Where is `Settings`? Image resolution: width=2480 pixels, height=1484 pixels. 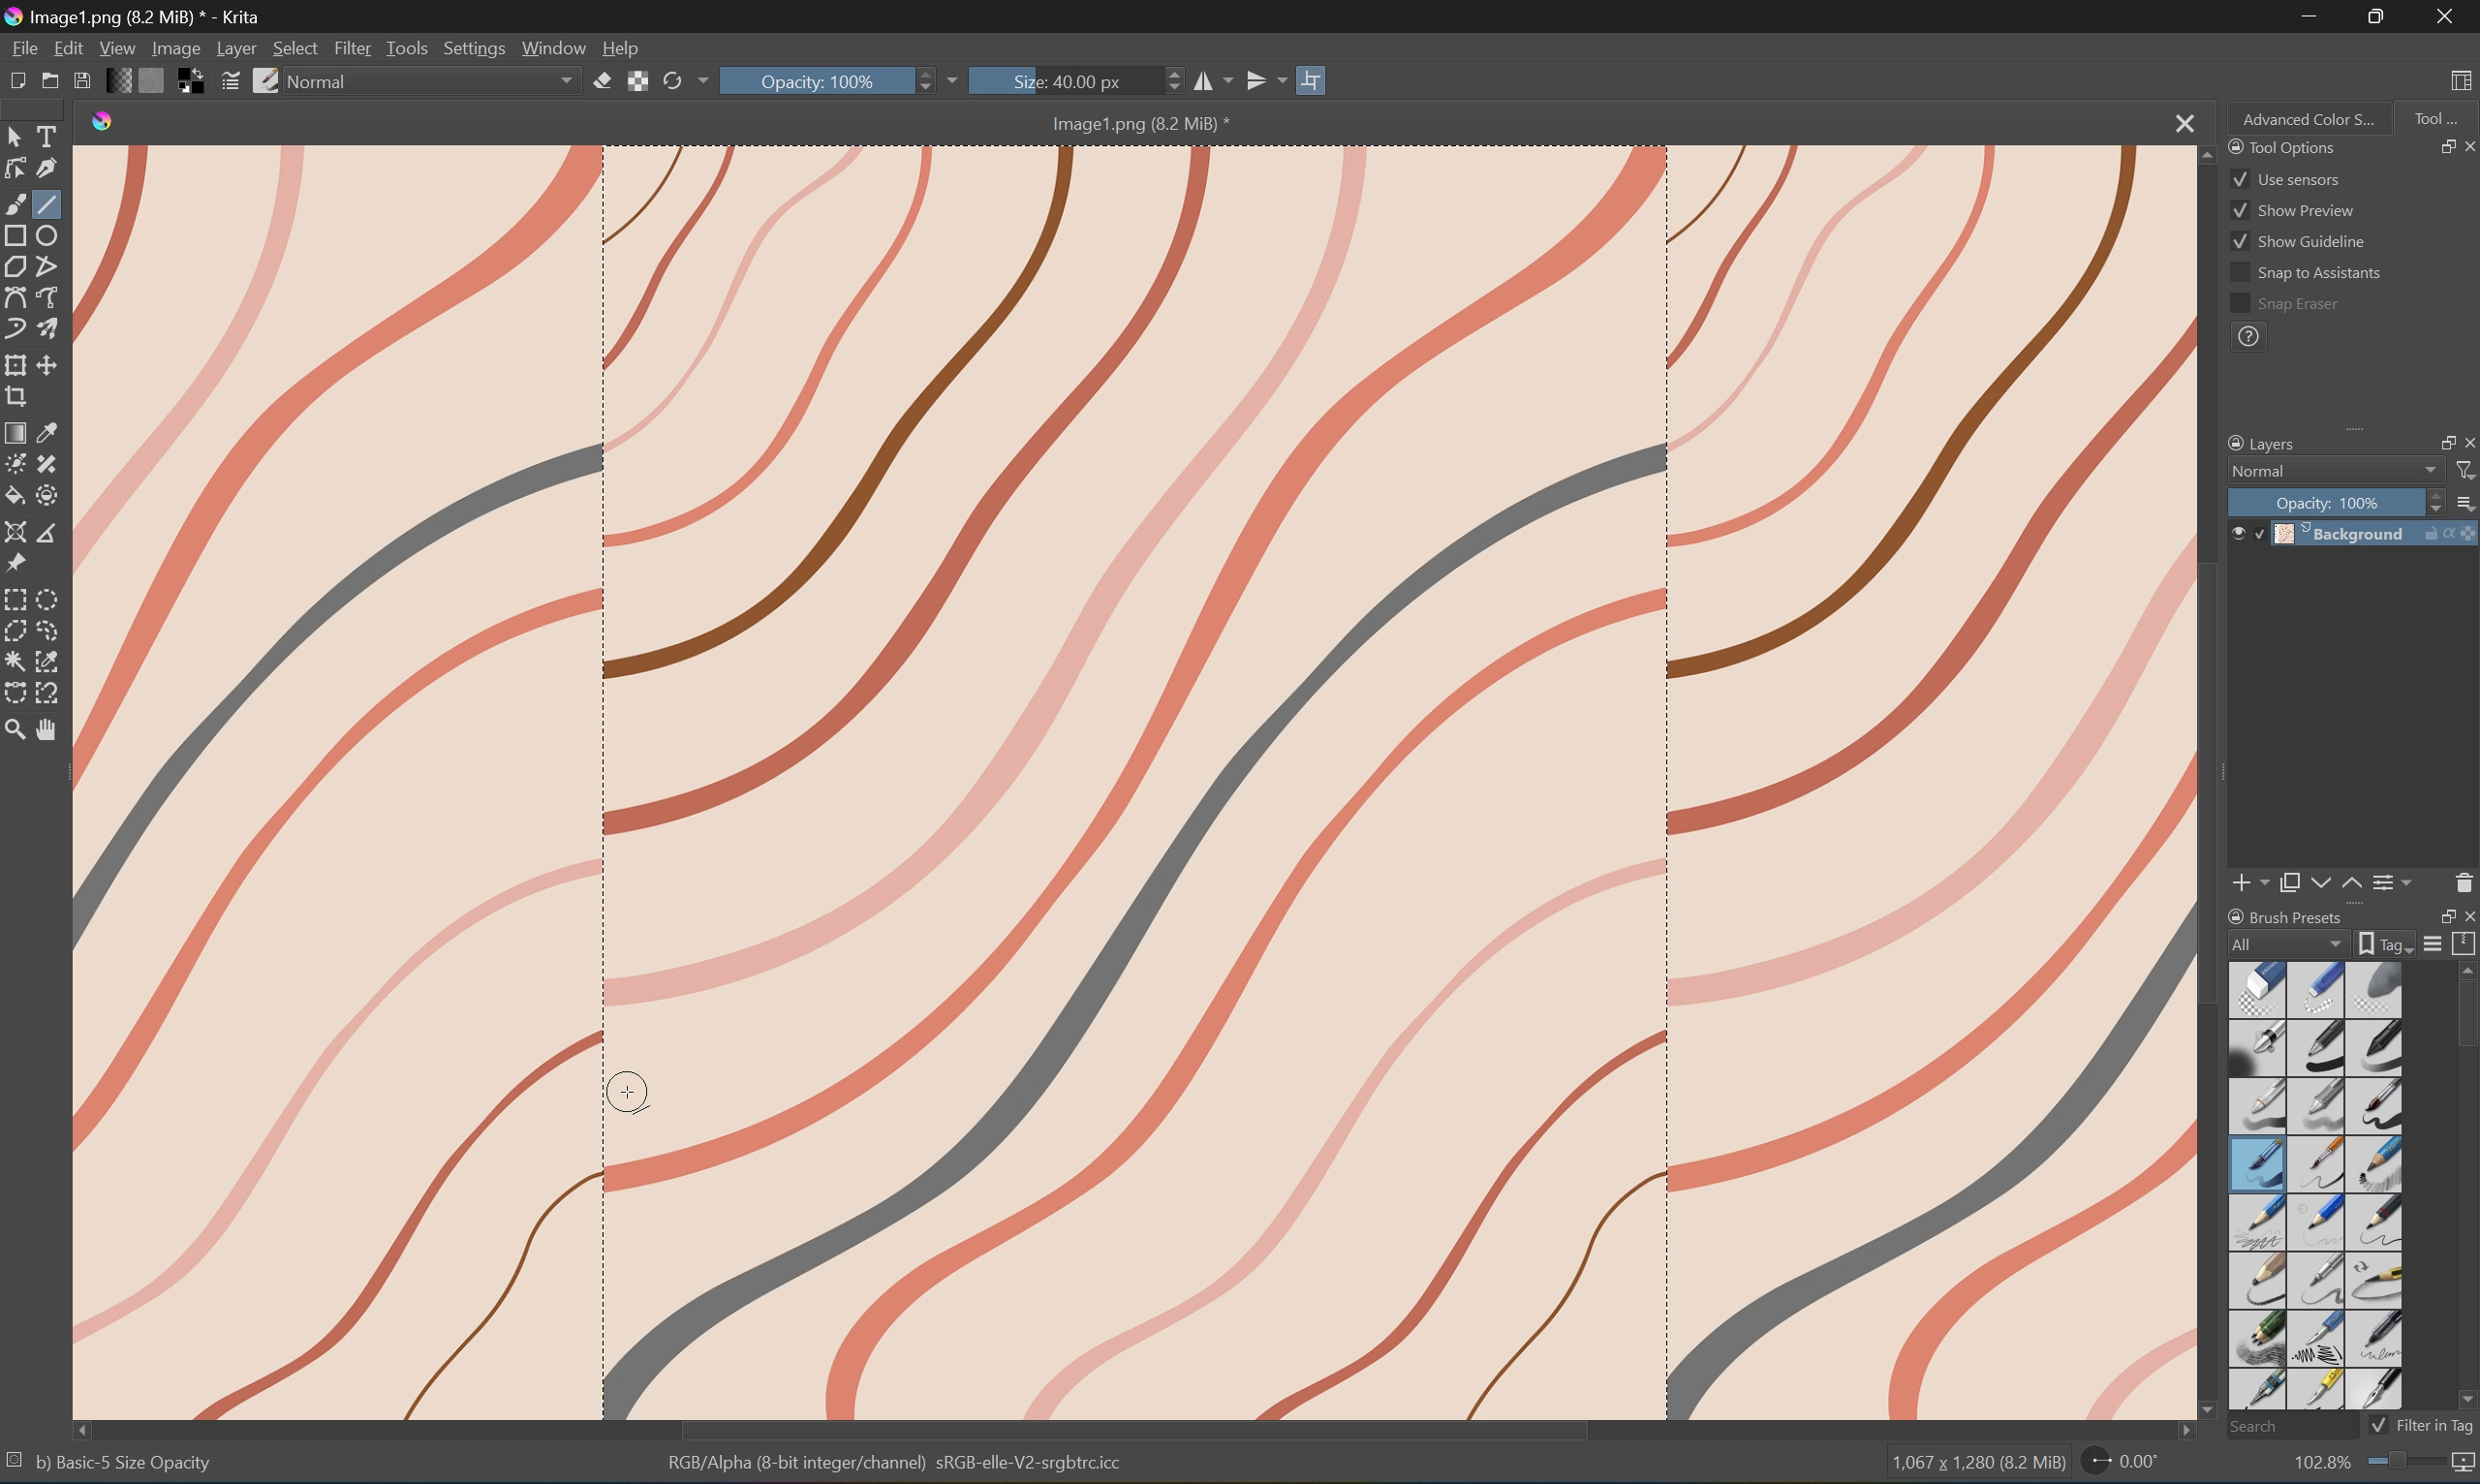
Settings is located at coordinates (473, 48).